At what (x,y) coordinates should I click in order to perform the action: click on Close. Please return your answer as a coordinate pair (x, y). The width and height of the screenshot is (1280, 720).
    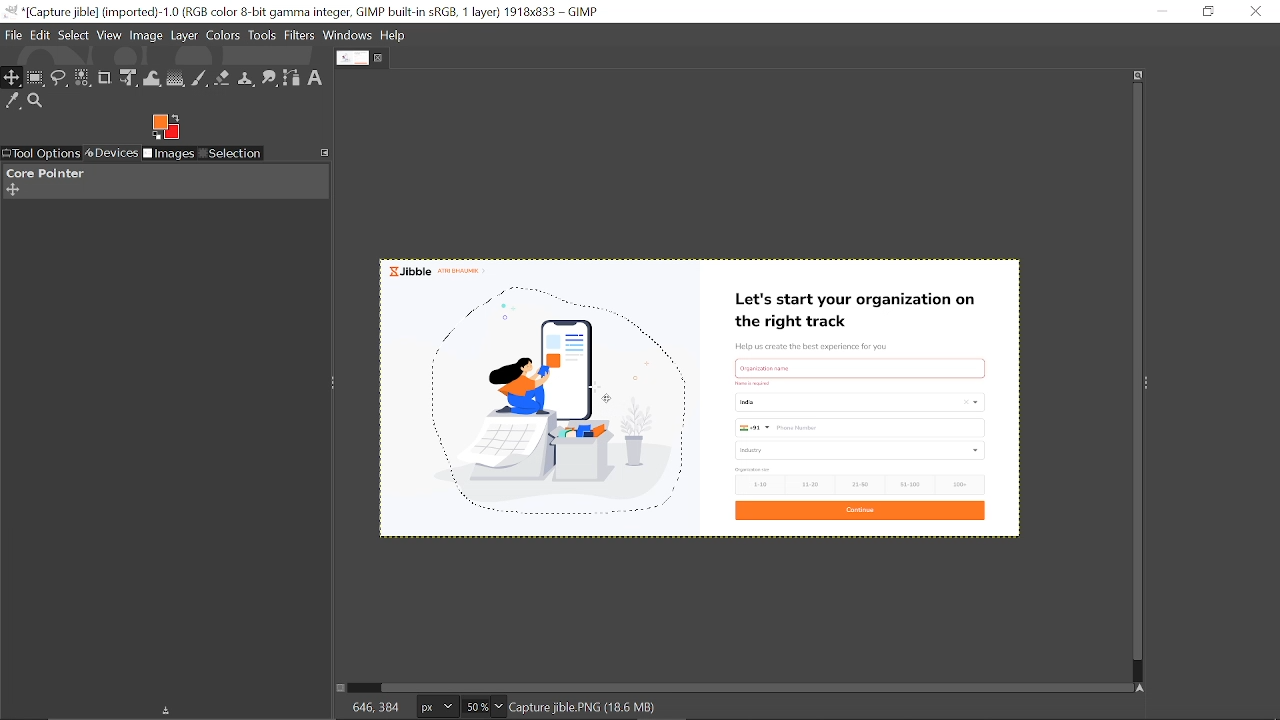
    Looking at the image, I should click on (1257, 11).